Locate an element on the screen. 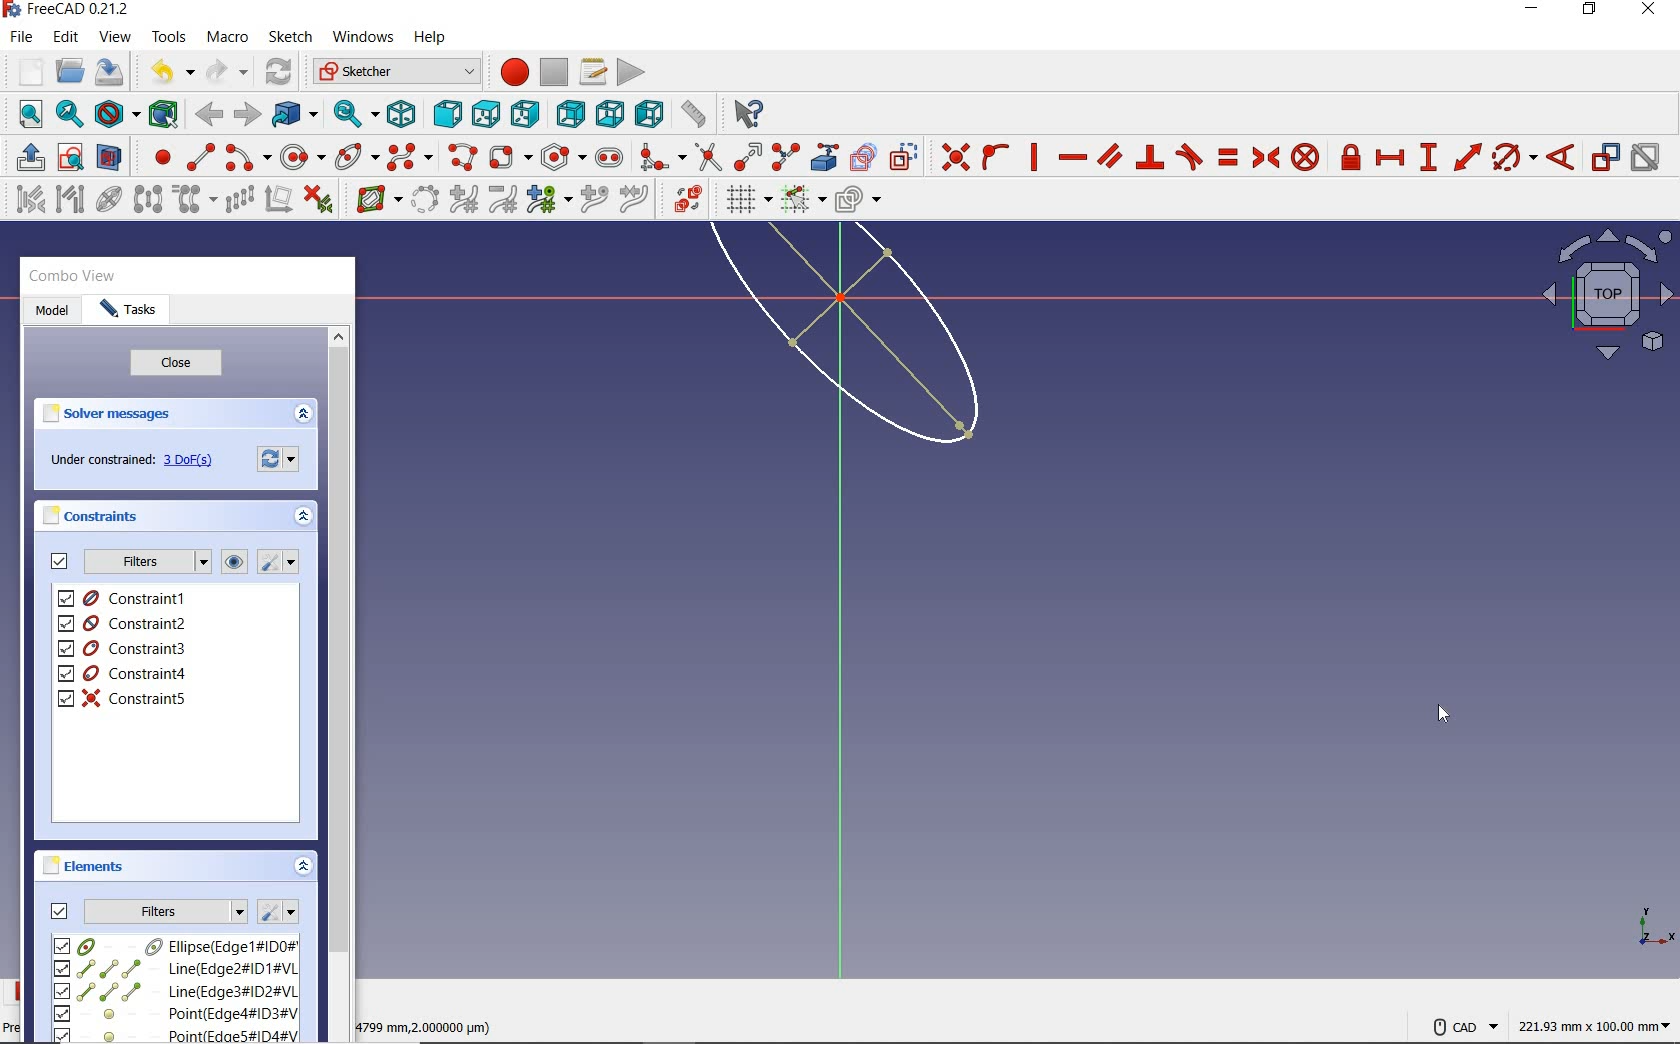  top is located at coordinates (485, 110).